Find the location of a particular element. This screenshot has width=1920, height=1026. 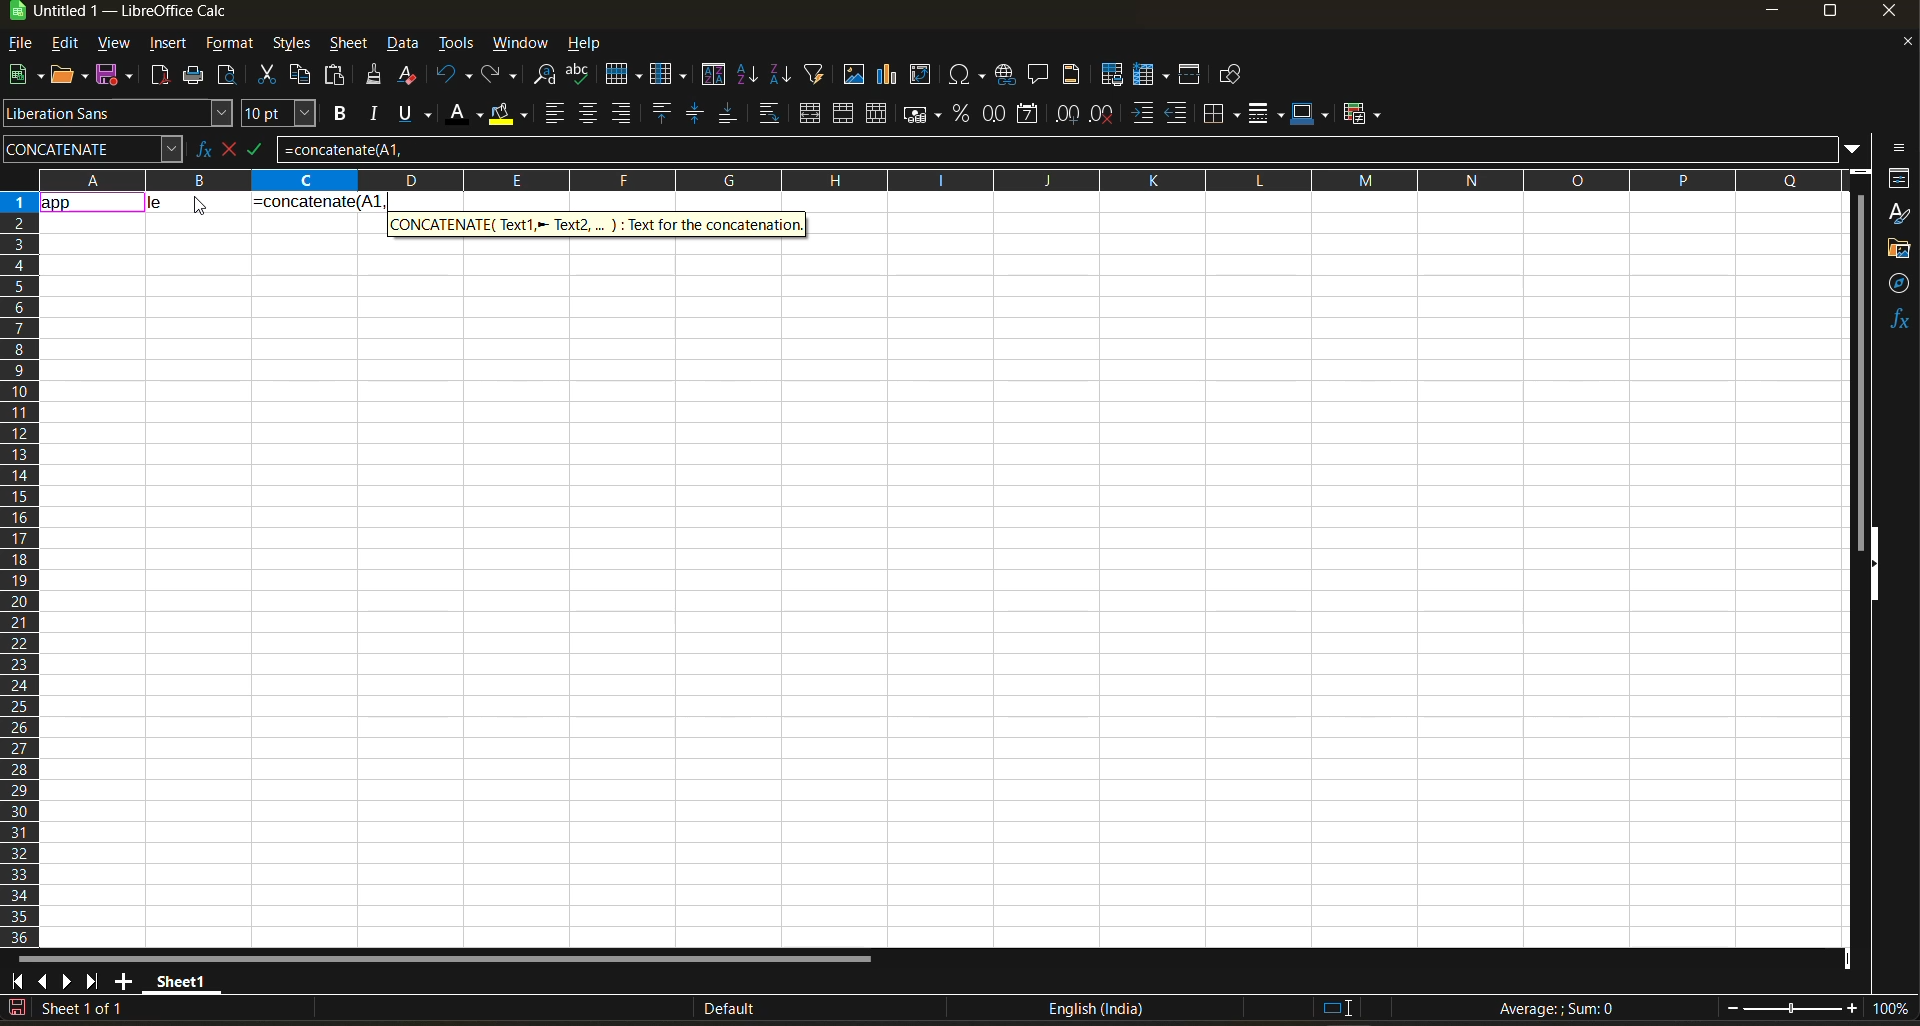

styles is located at coordinates (1898, 215).